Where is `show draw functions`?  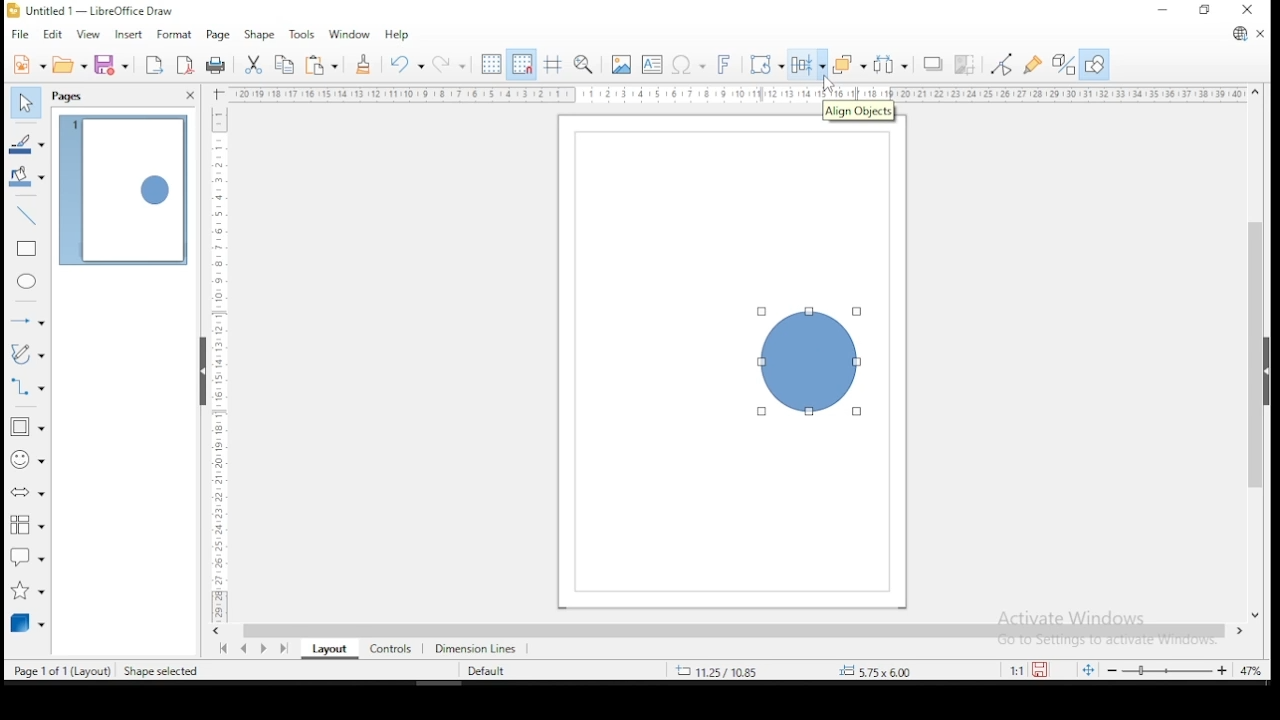
show draw functions is located at coordinates (1095, 65).